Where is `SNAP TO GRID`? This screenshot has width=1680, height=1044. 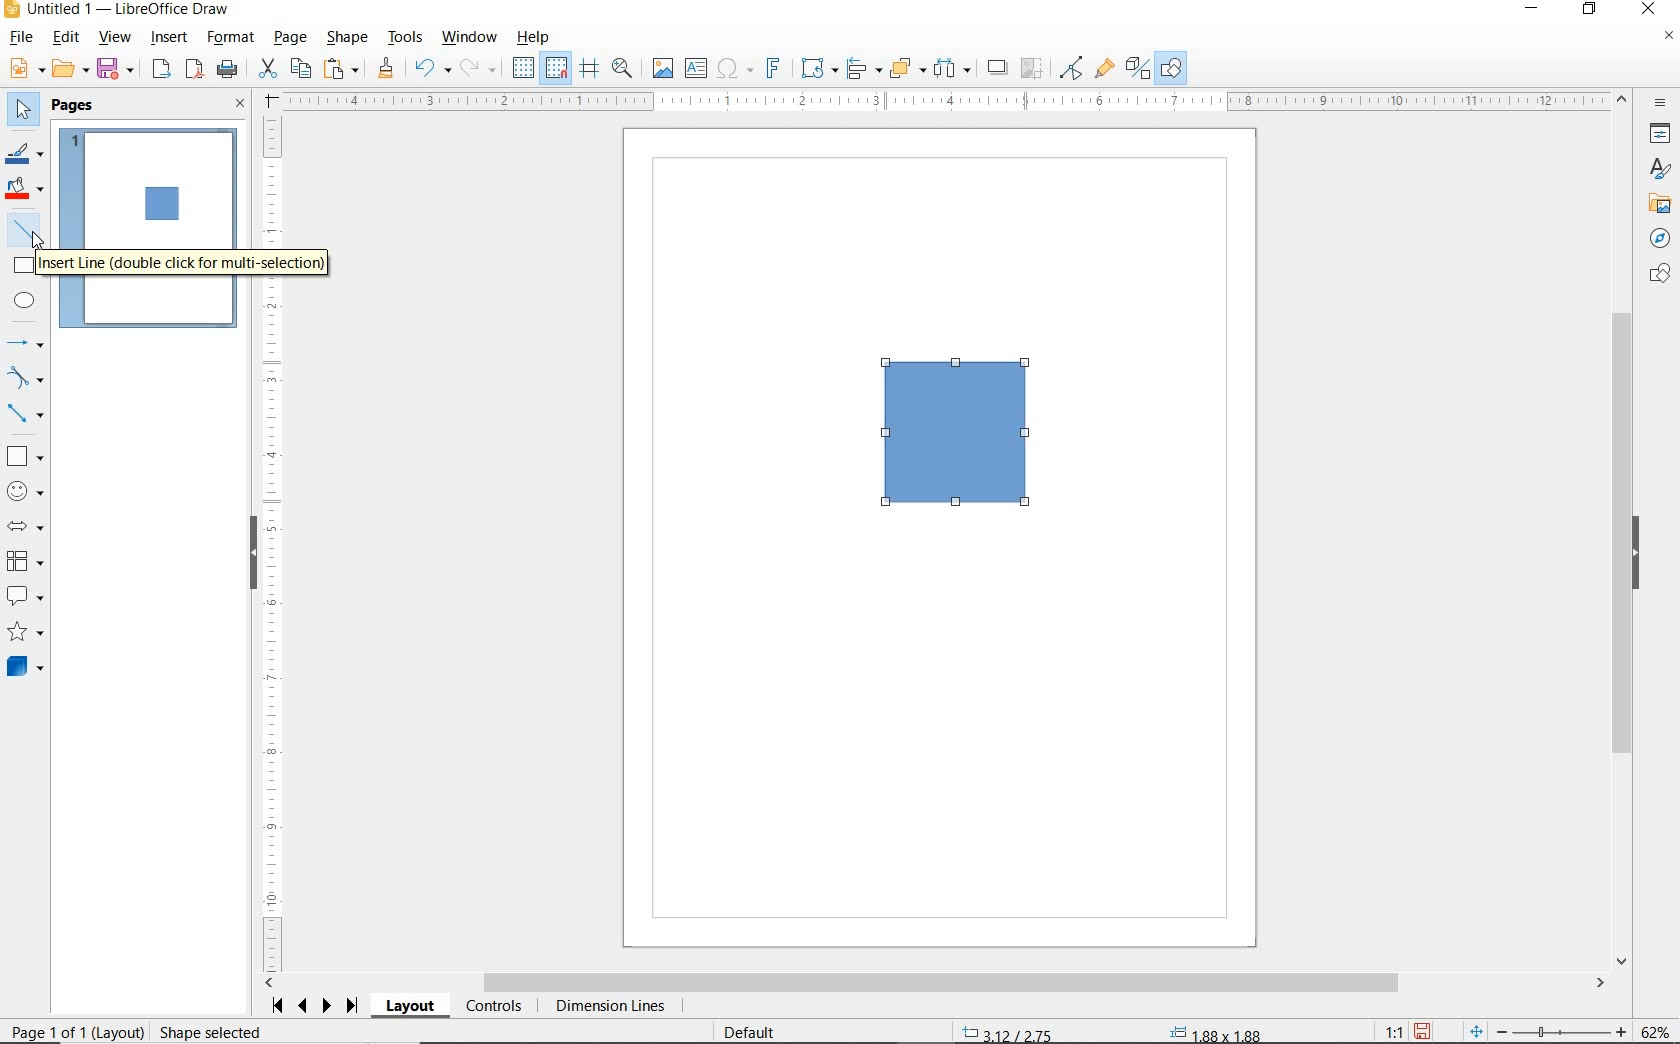
SNAP TO GRID is located at coordinates (557, 68).